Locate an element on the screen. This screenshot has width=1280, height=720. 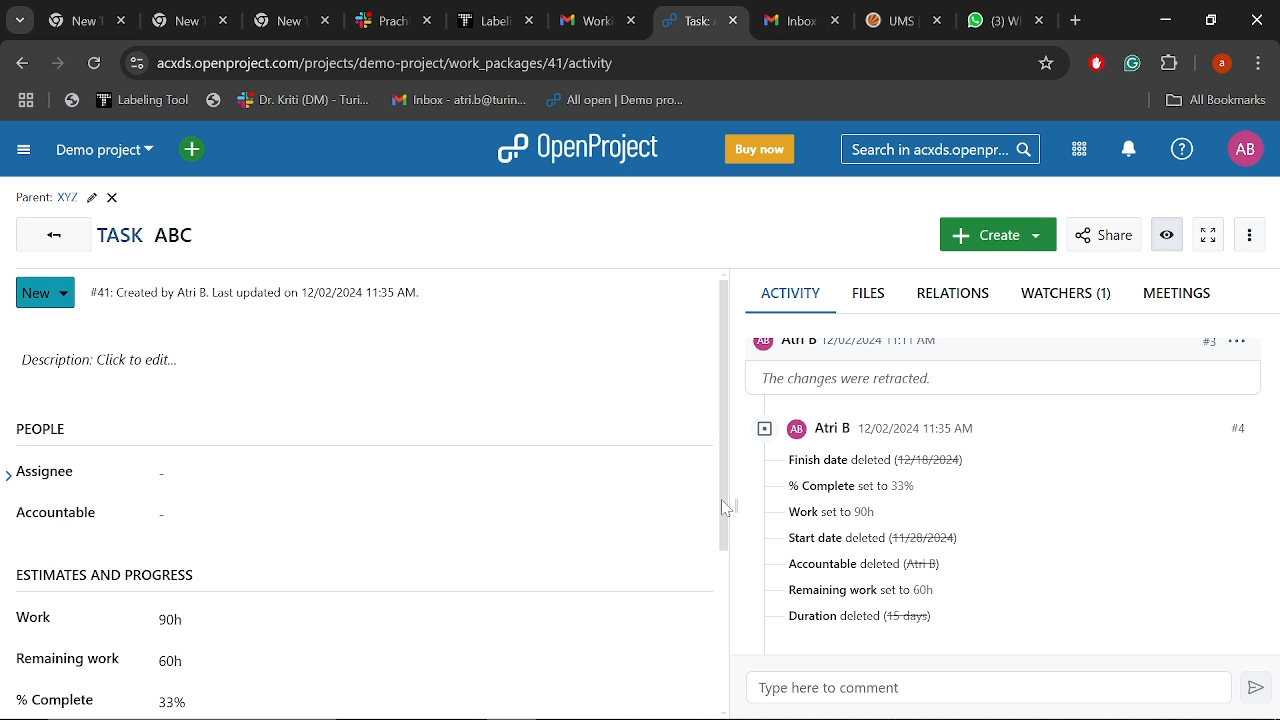
accountable is located at coordinates (55, 509).